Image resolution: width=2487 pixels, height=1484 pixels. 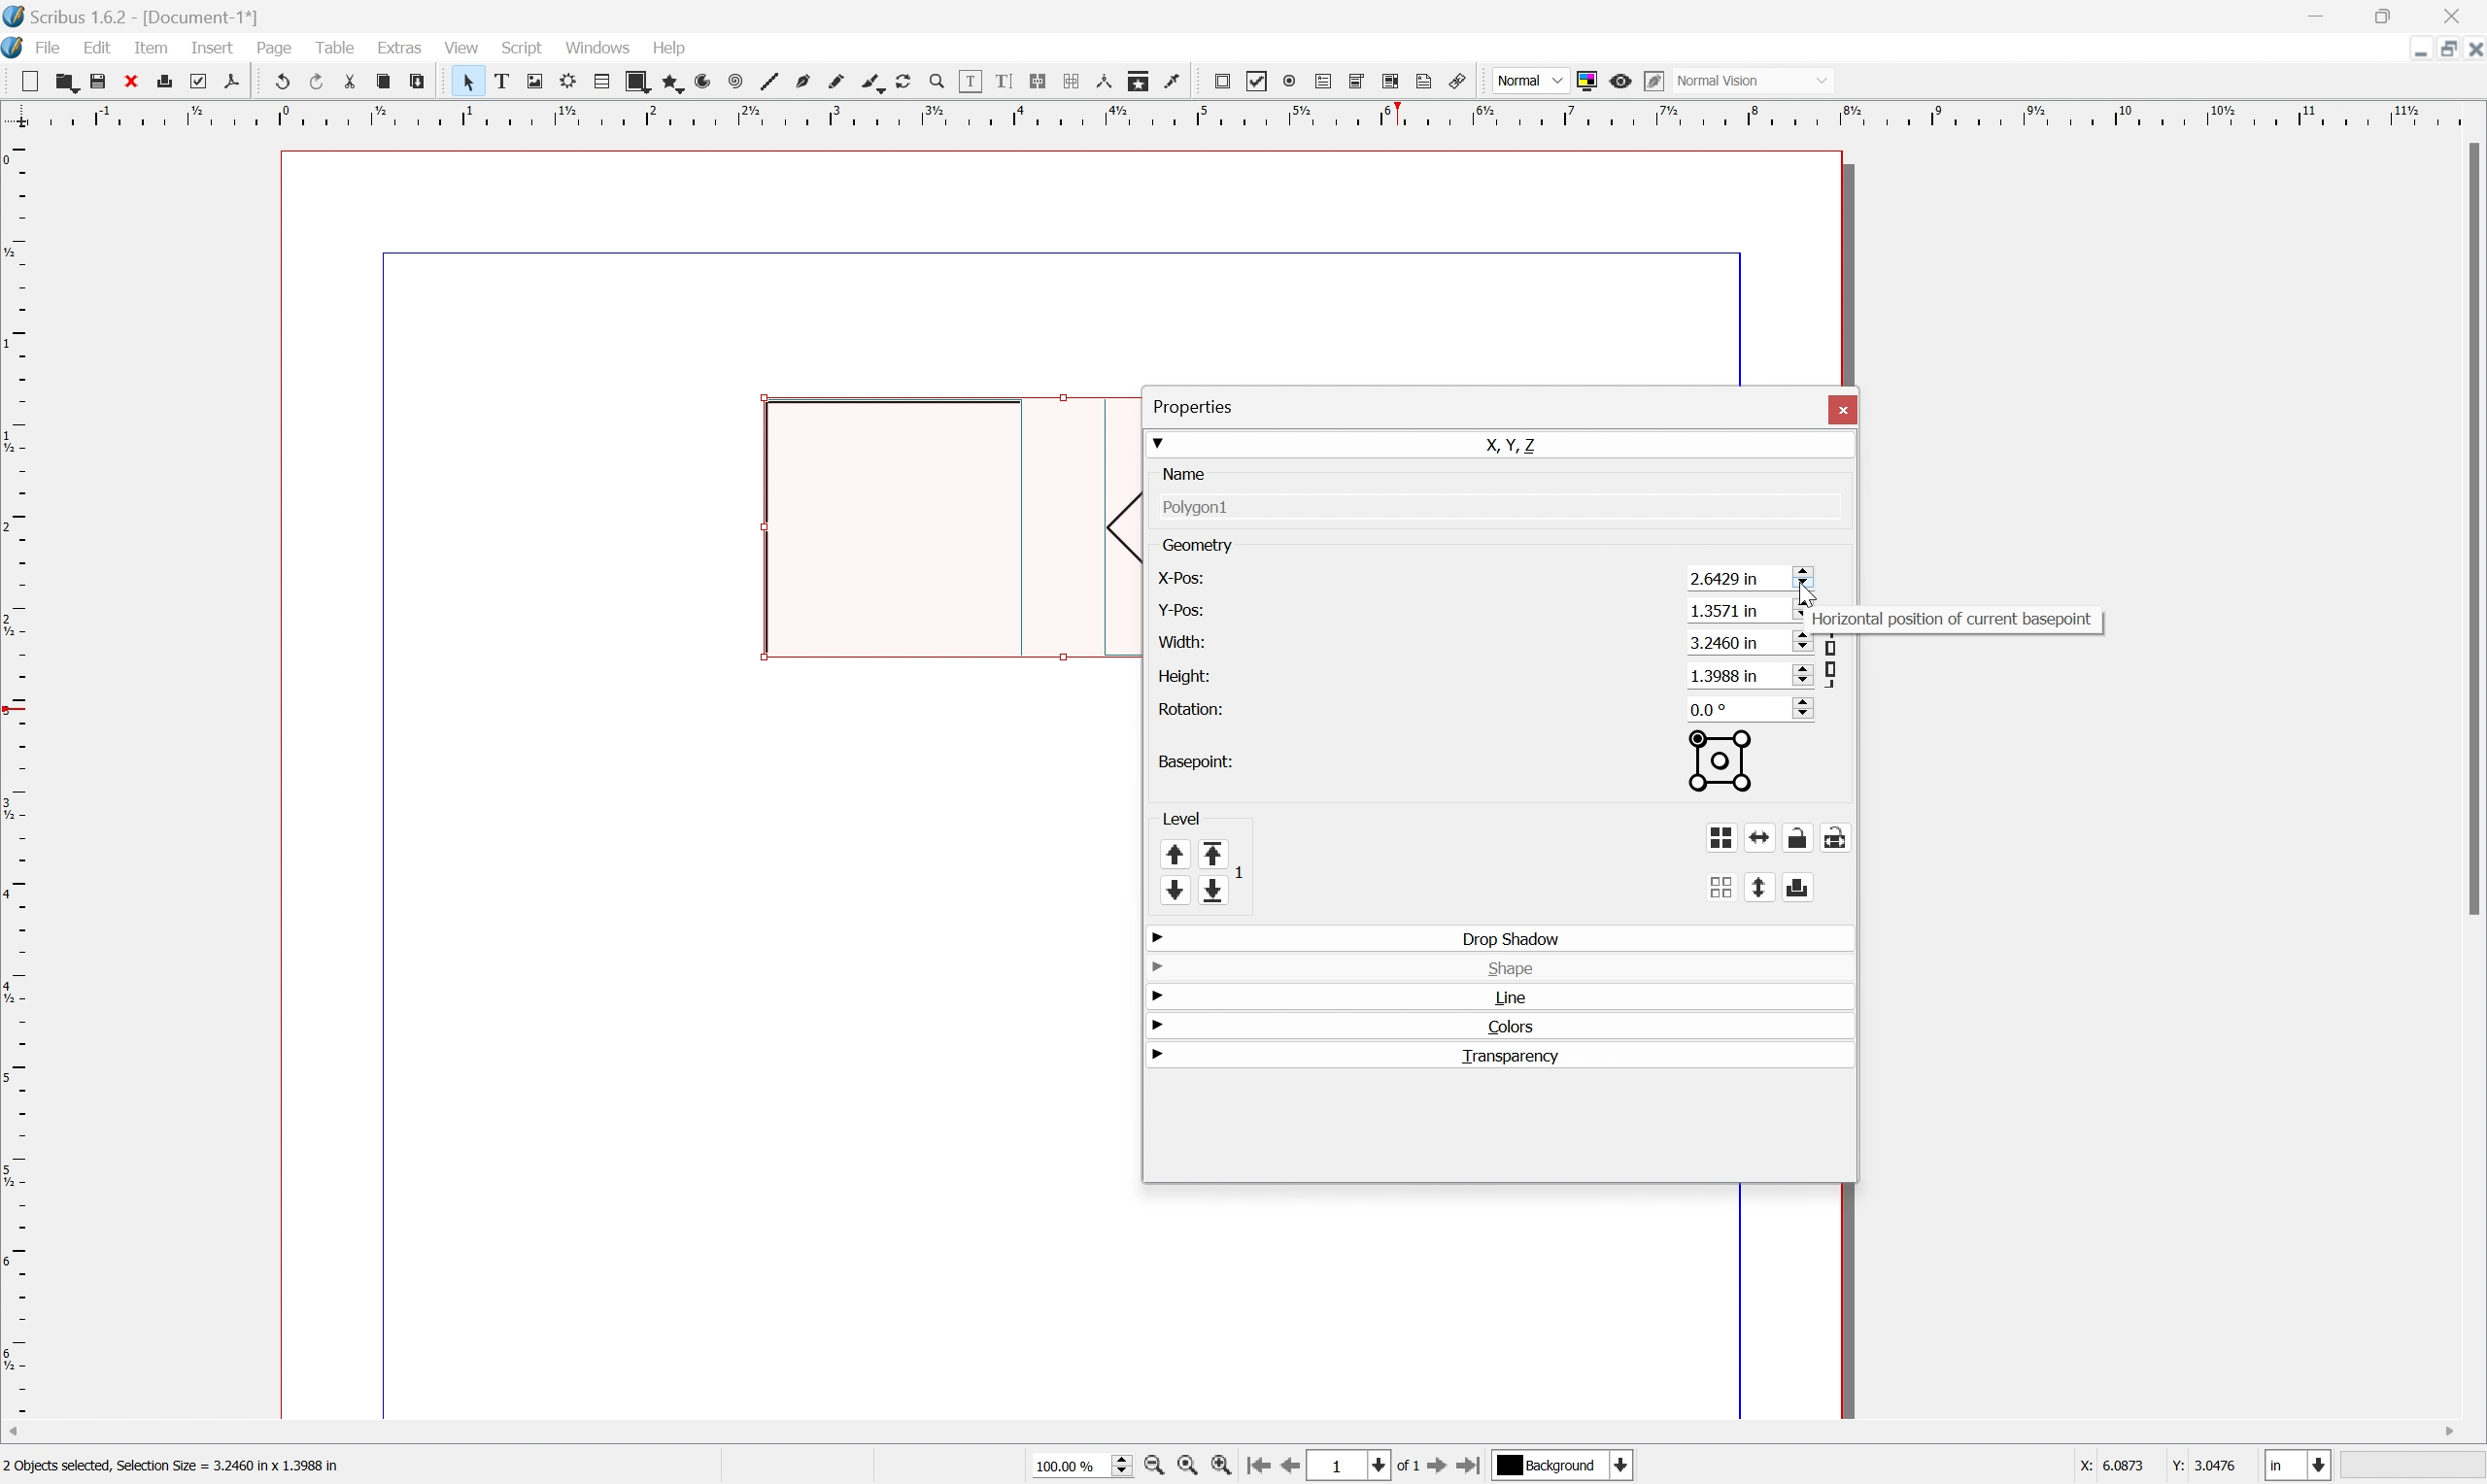 What do you see at coordinates (462, 82) in the screenshot?
I see `select item` at bounding box center [462, 82].